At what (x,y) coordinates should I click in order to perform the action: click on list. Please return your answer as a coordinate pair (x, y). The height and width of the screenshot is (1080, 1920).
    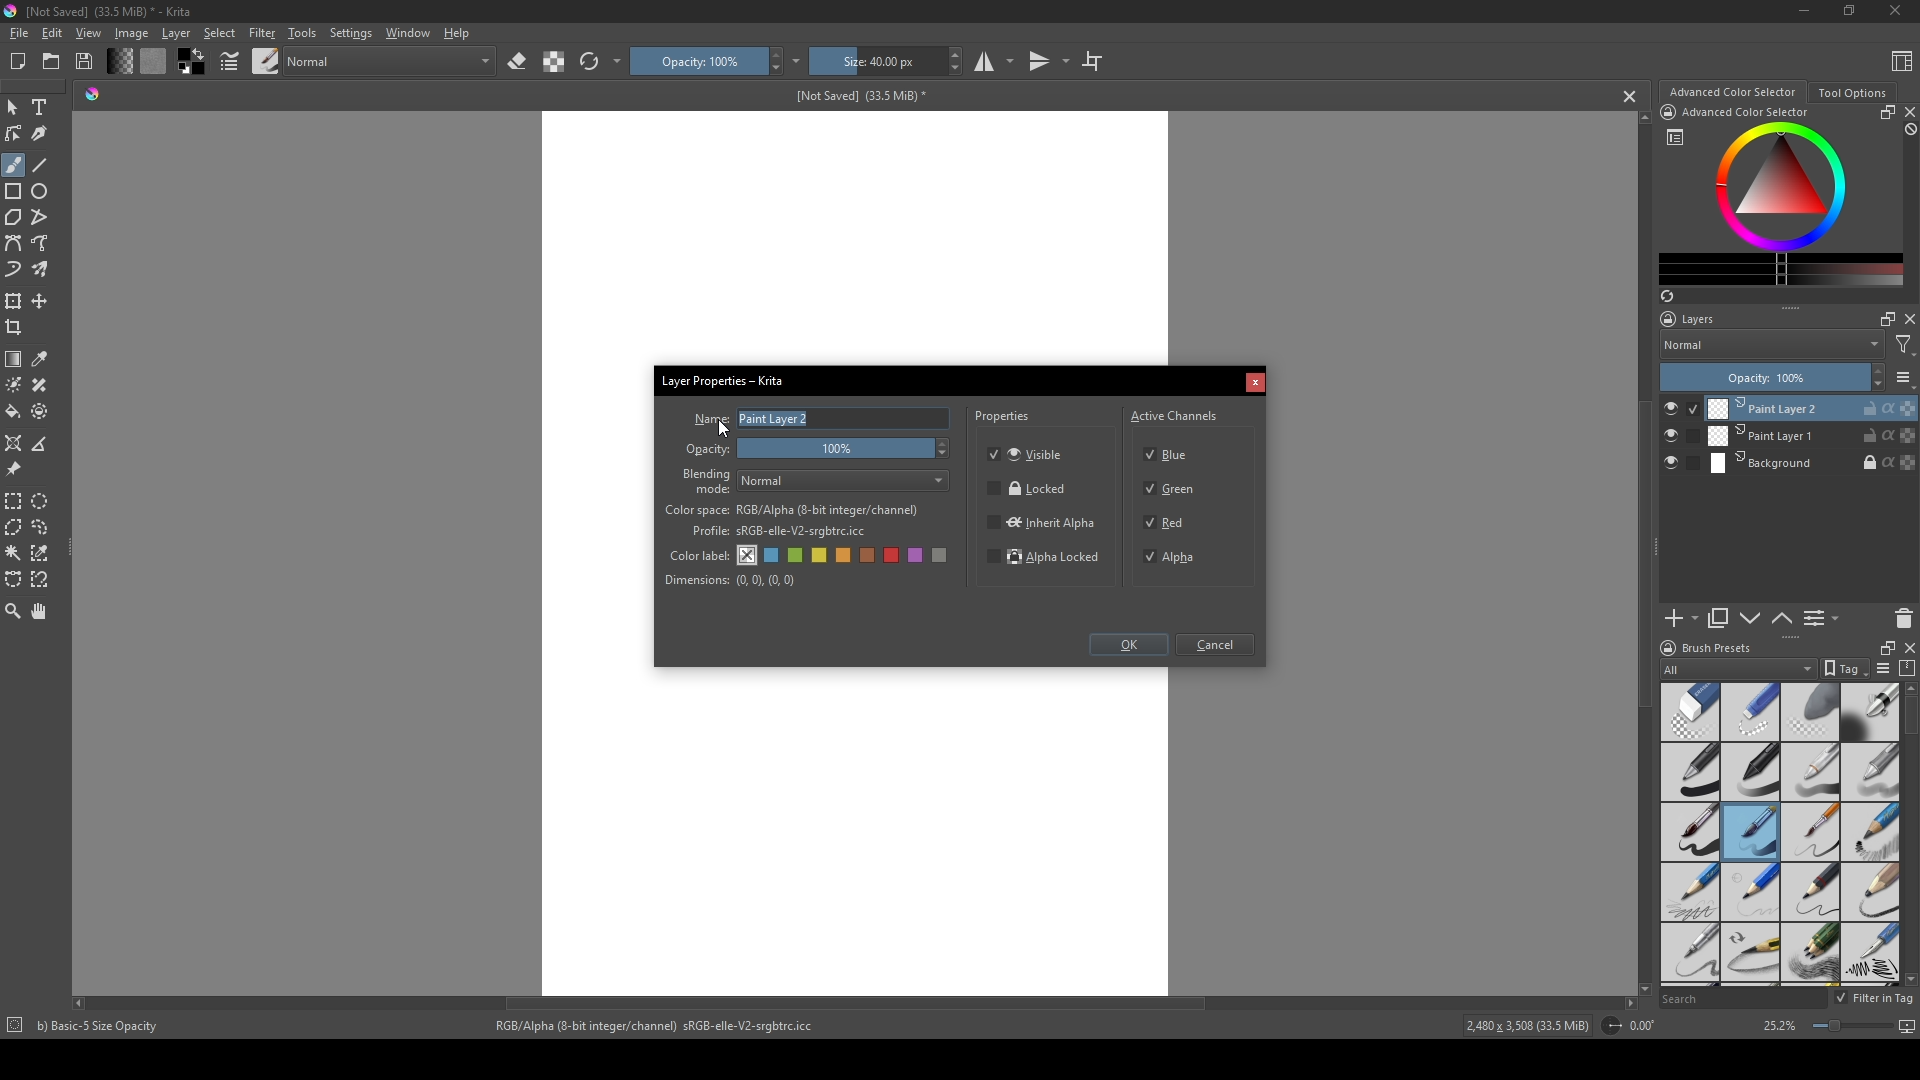
    Looking at the image, I should click on (1882, 668).